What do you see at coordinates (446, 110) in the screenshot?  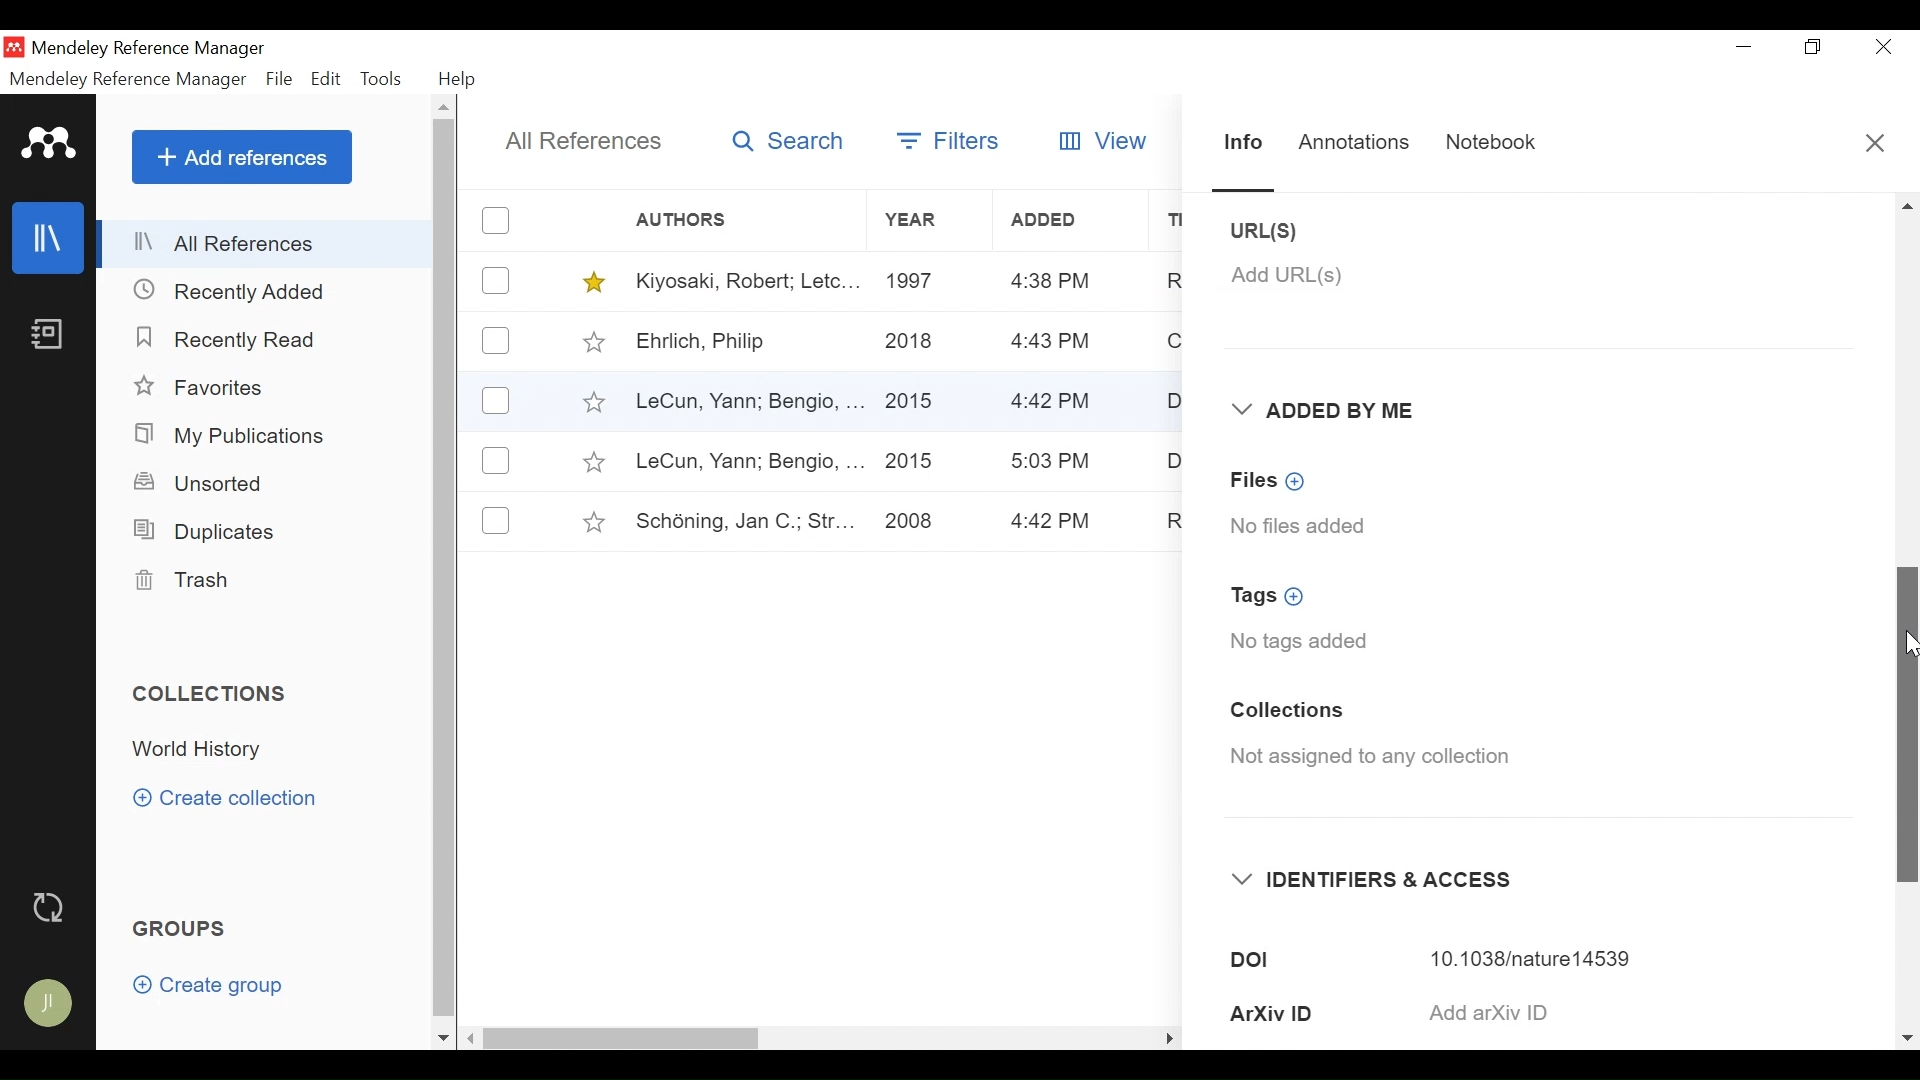 I see `Scroll up` at bounding box center [446, 110].